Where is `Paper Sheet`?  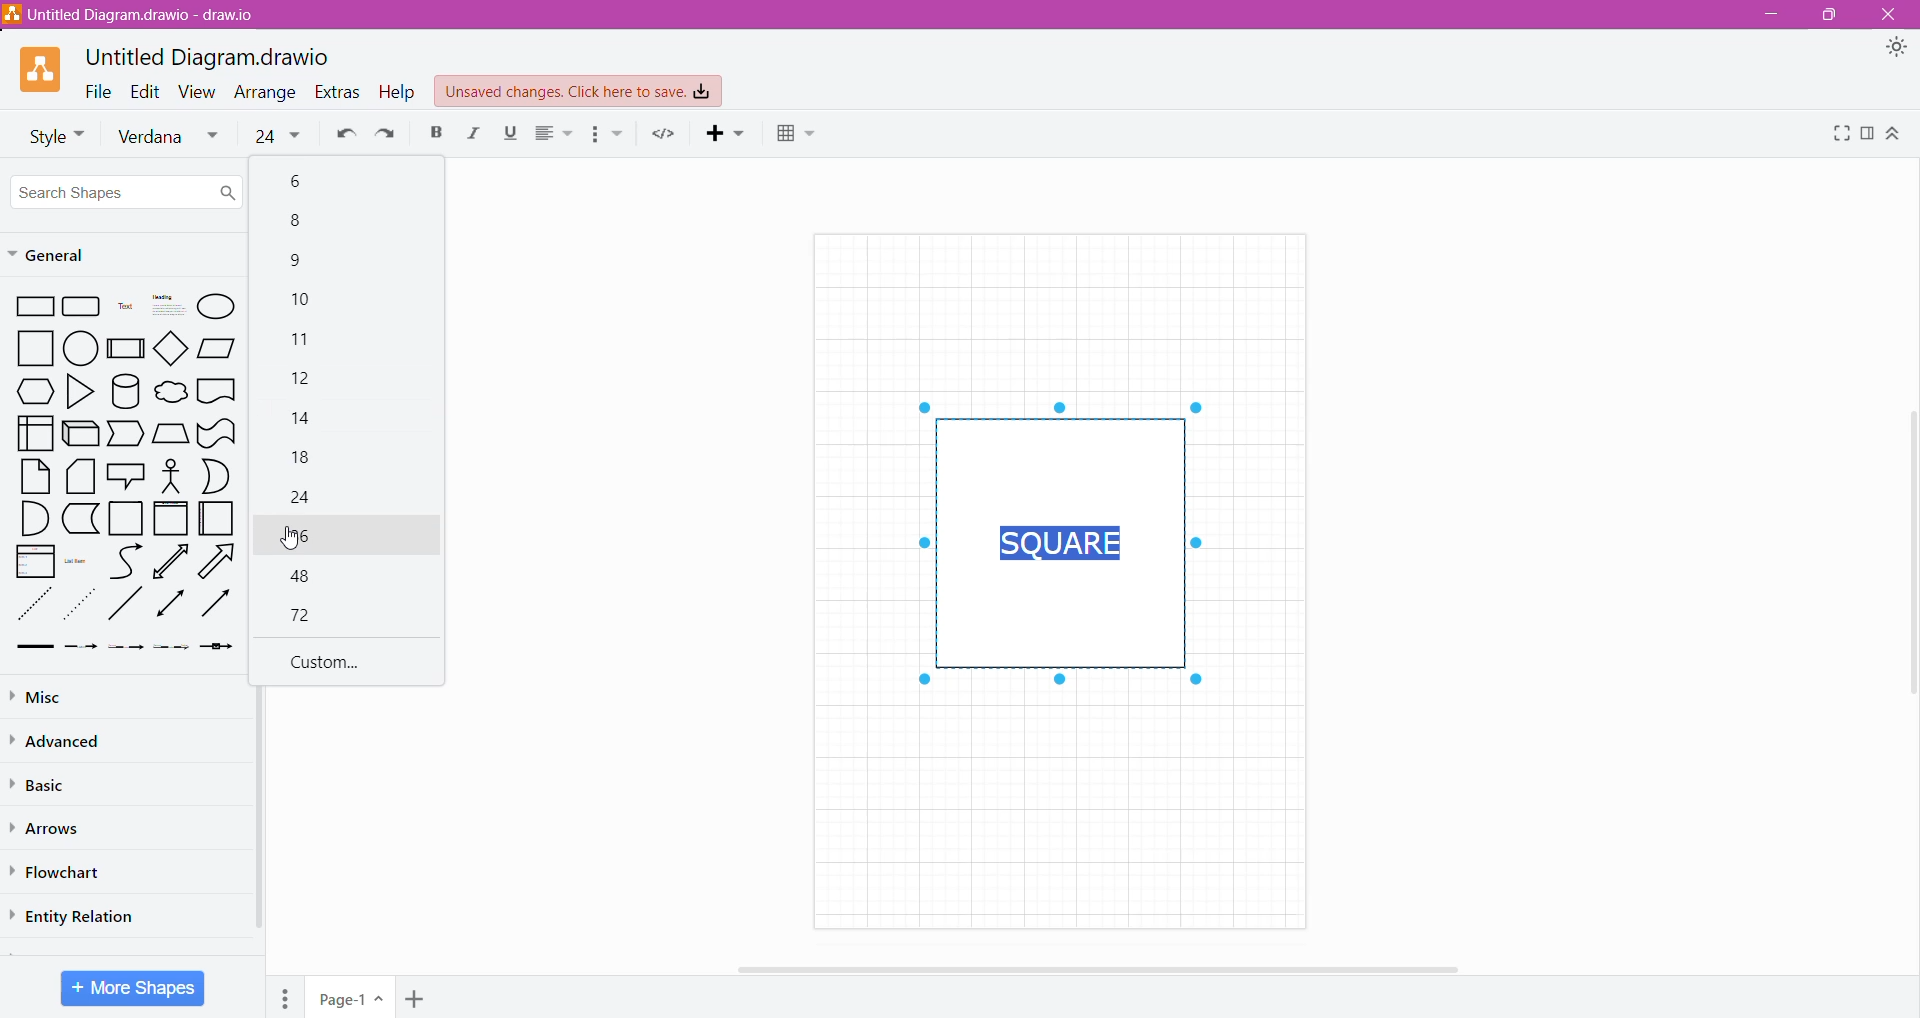 Paper Sheet is located at coordinates (32, 477).